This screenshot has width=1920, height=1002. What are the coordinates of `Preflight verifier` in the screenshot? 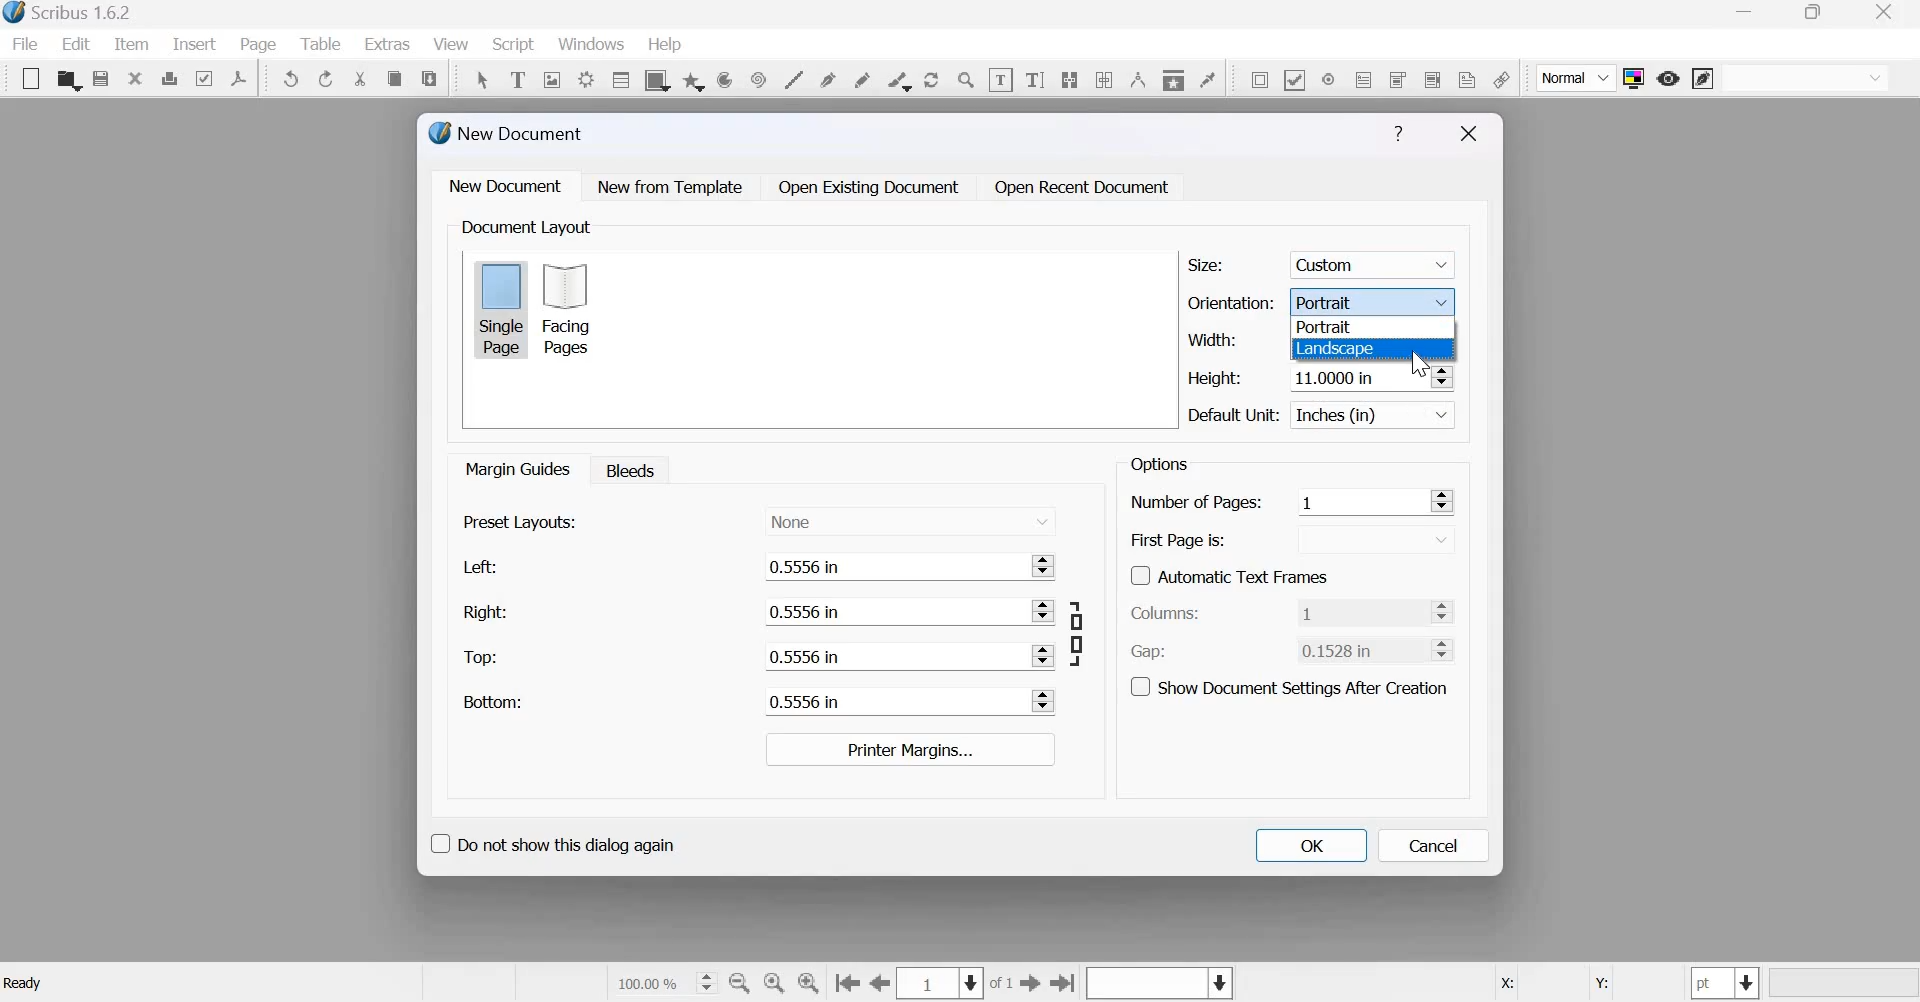 It's located at (203, 77).